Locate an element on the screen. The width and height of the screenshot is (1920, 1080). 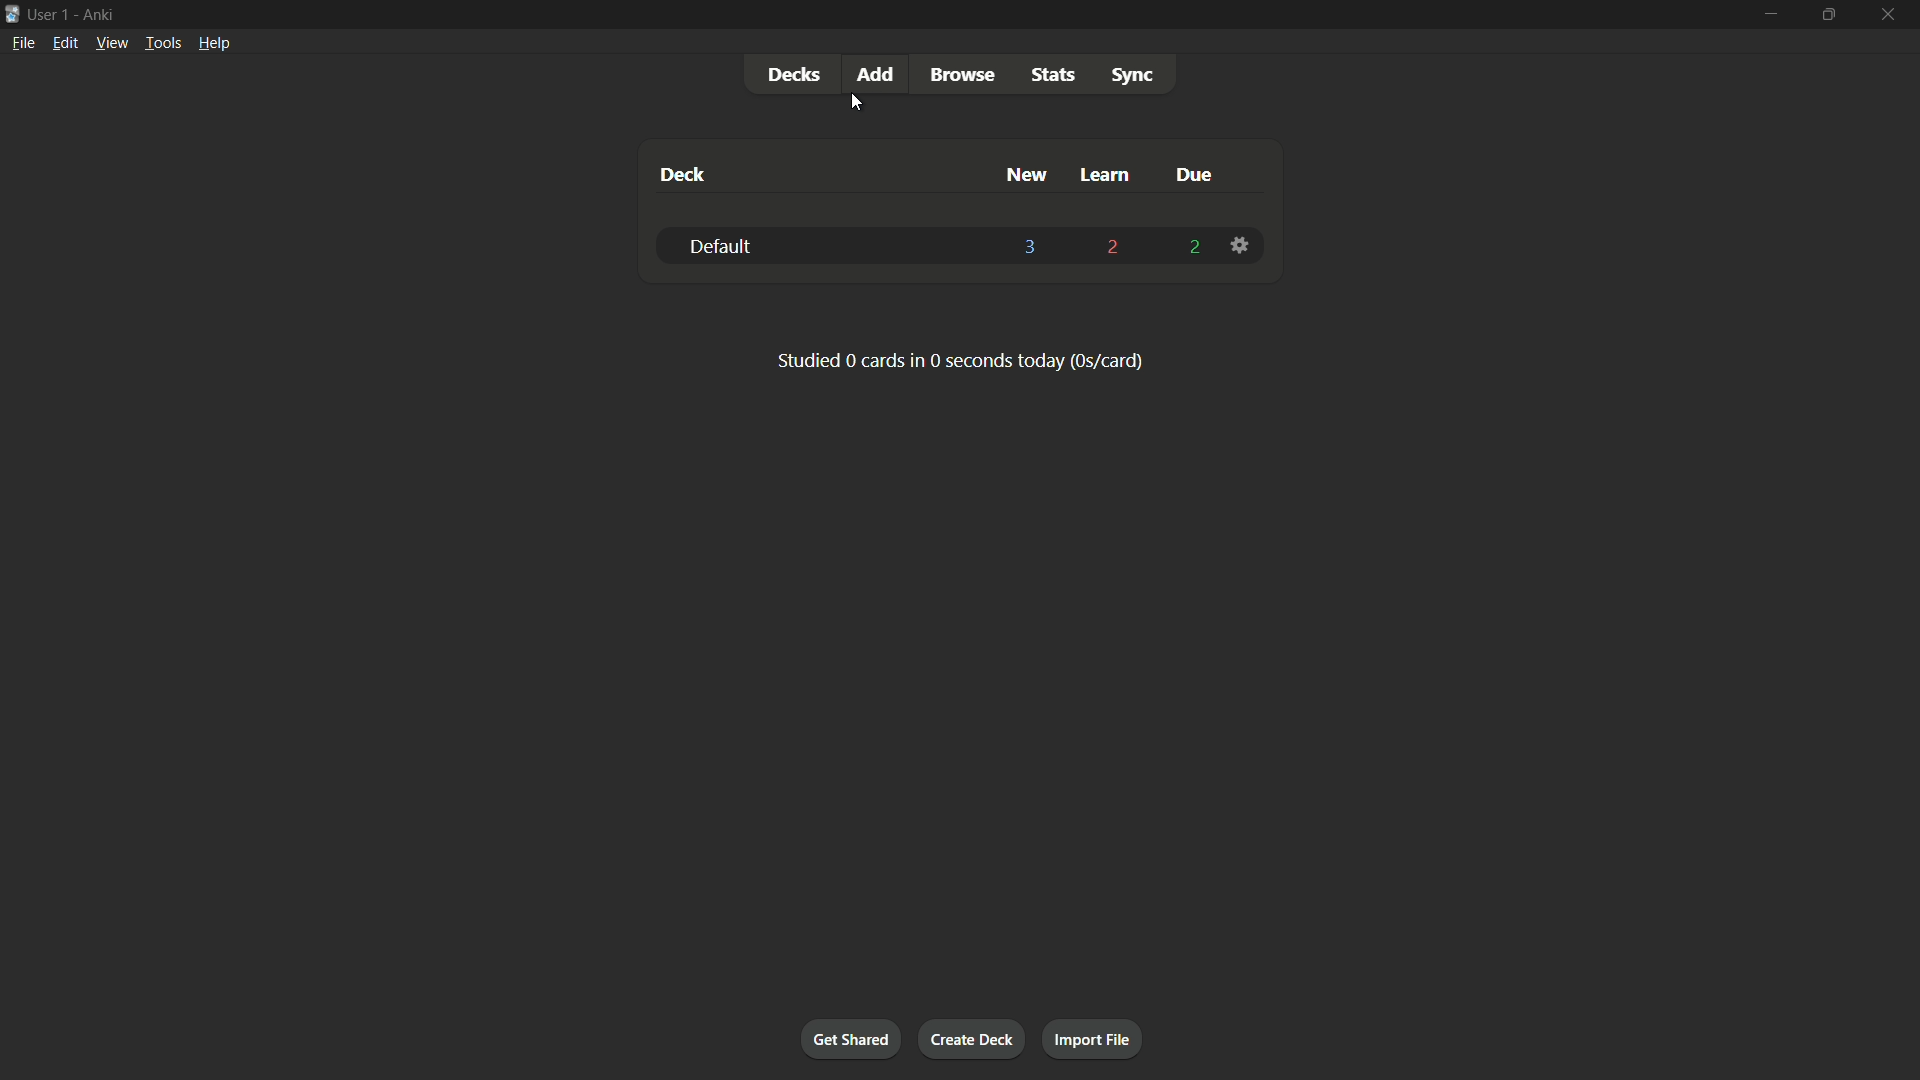
user 1 is located at coordinates (49, 11).